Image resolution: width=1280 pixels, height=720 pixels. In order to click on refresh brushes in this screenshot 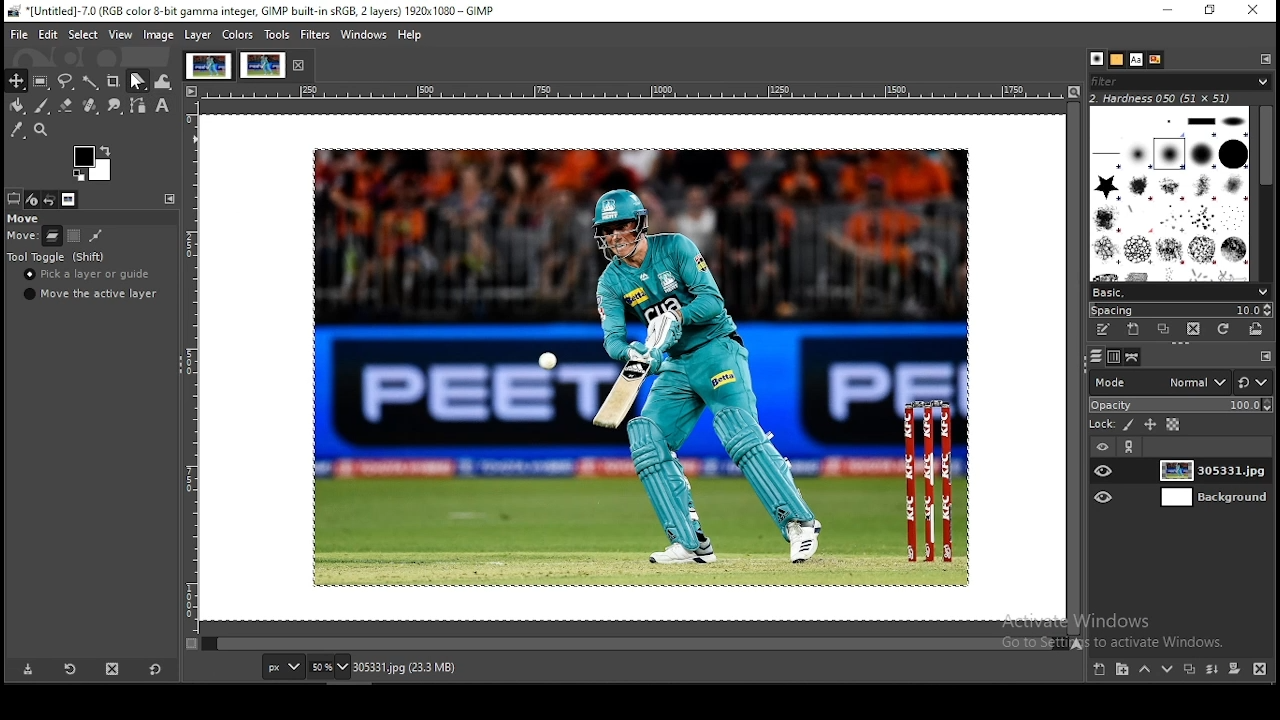, I will do `click(1224, 330)`.